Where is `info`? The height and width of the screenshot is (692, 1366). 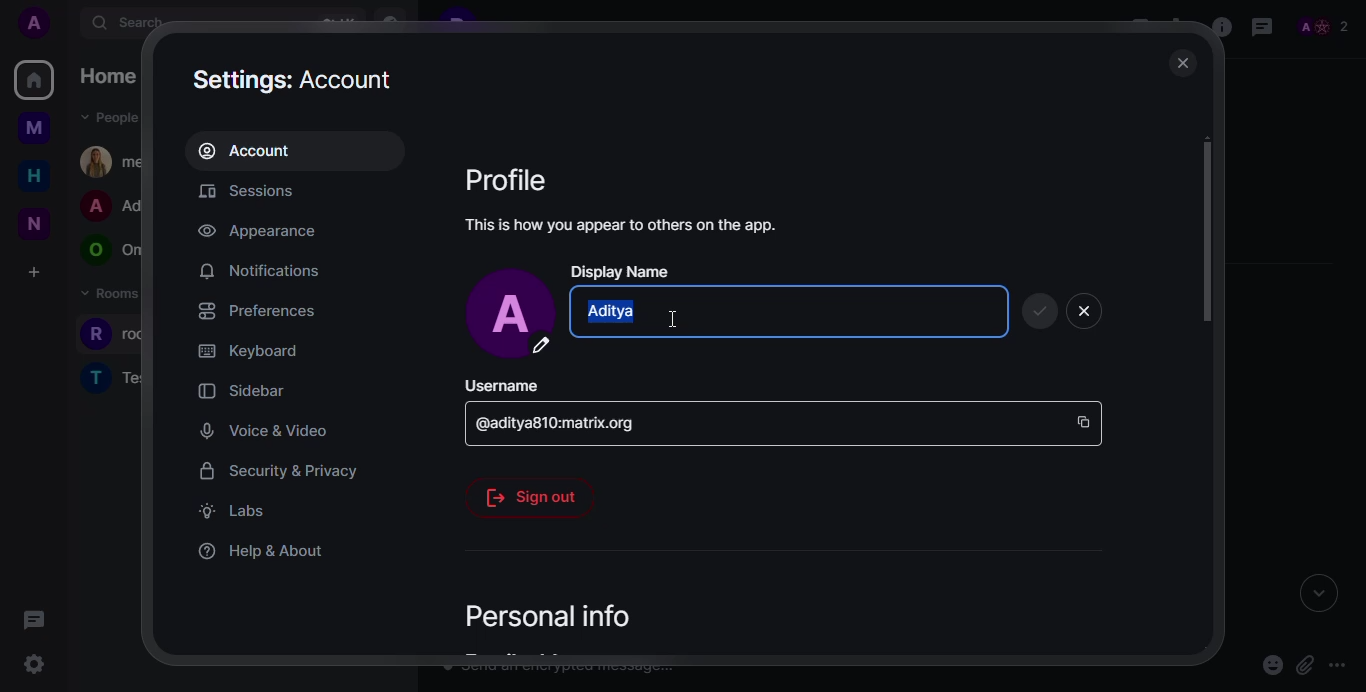 info is located at coordinates (1221, 28).